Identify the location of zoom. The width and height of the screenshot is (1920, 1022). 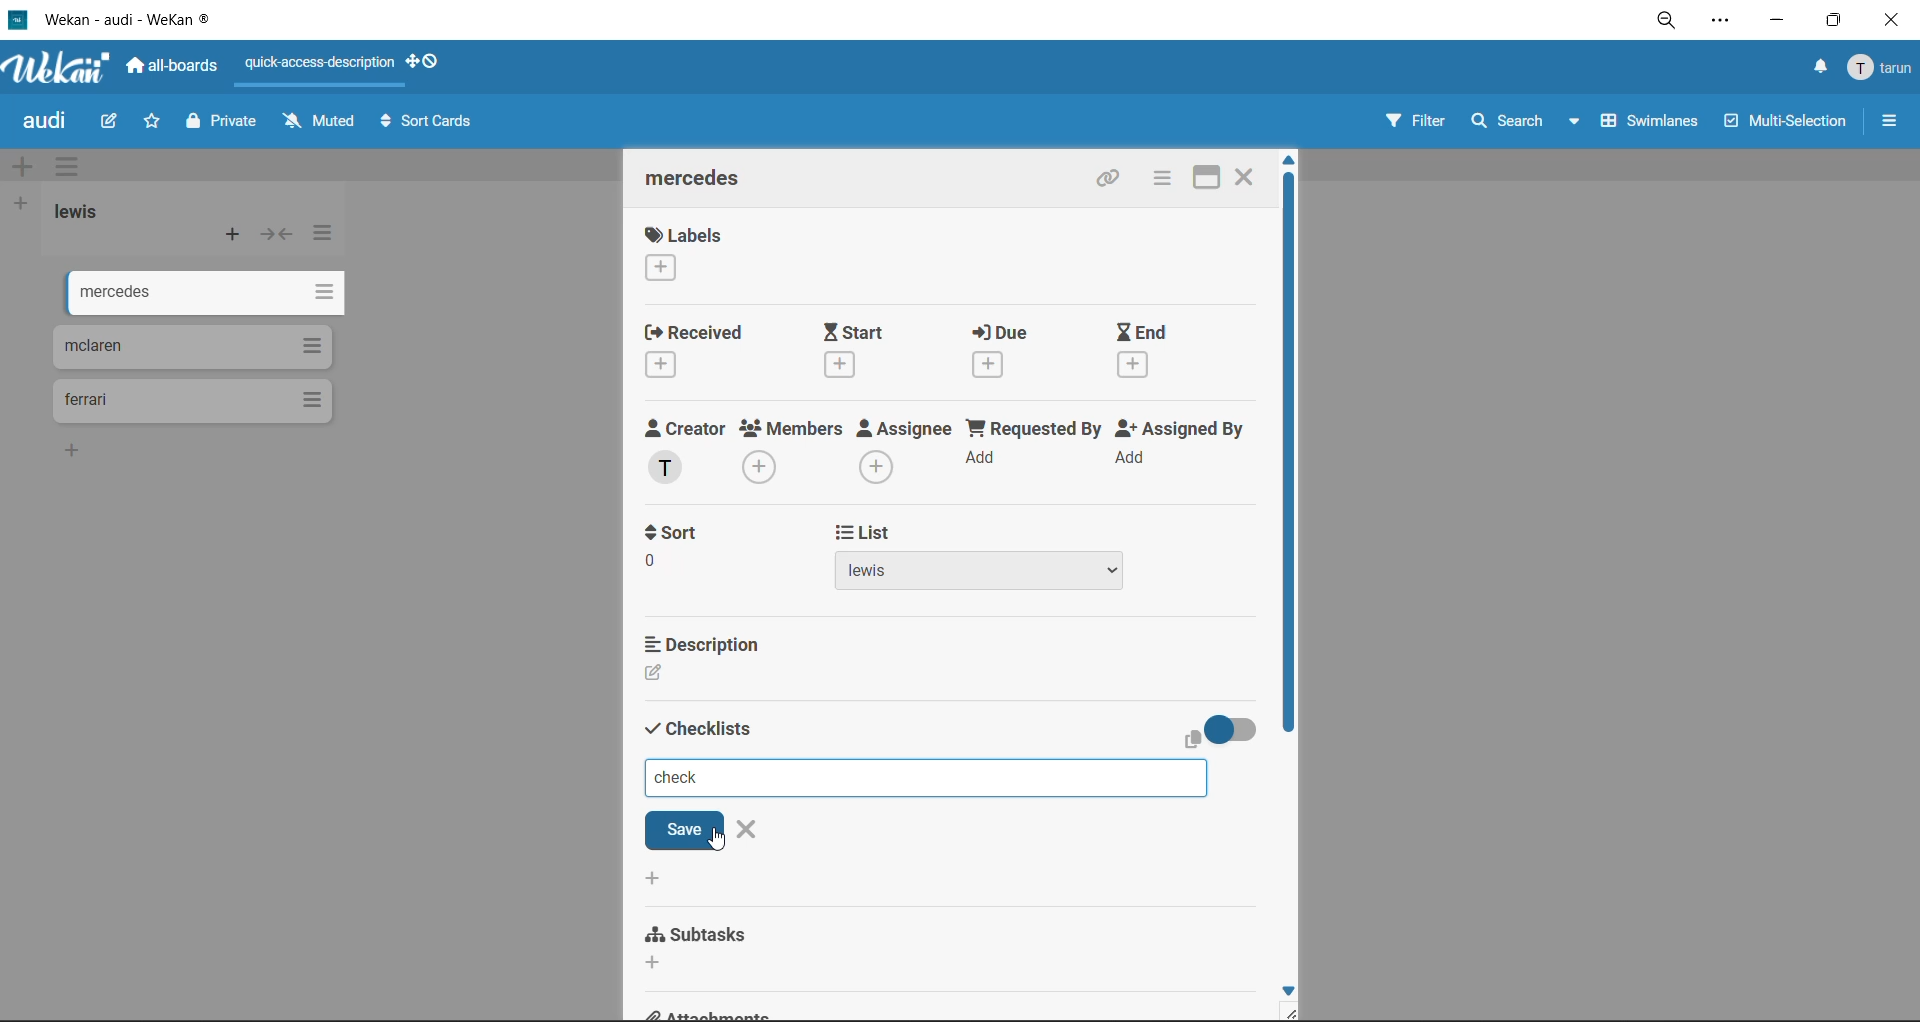
(1674, 26).